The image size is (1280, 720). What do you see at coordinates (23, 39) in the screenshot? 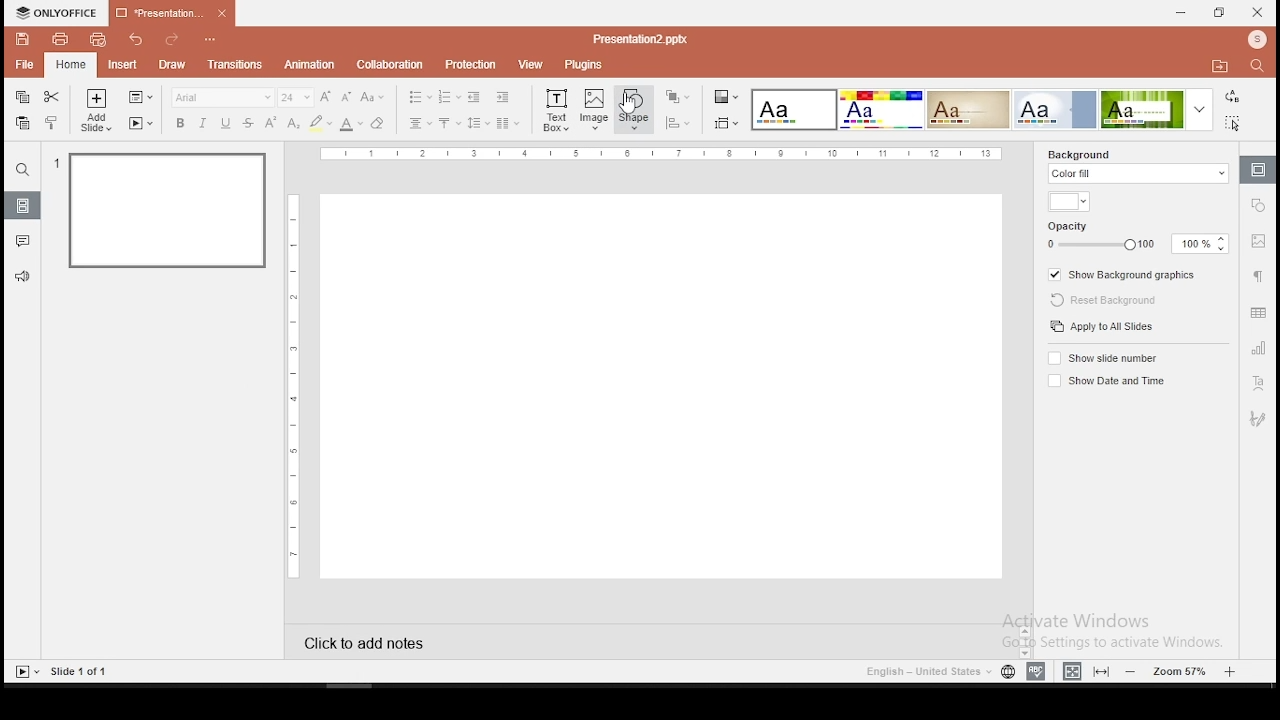
I see `save` at bounding box center [23, 39].